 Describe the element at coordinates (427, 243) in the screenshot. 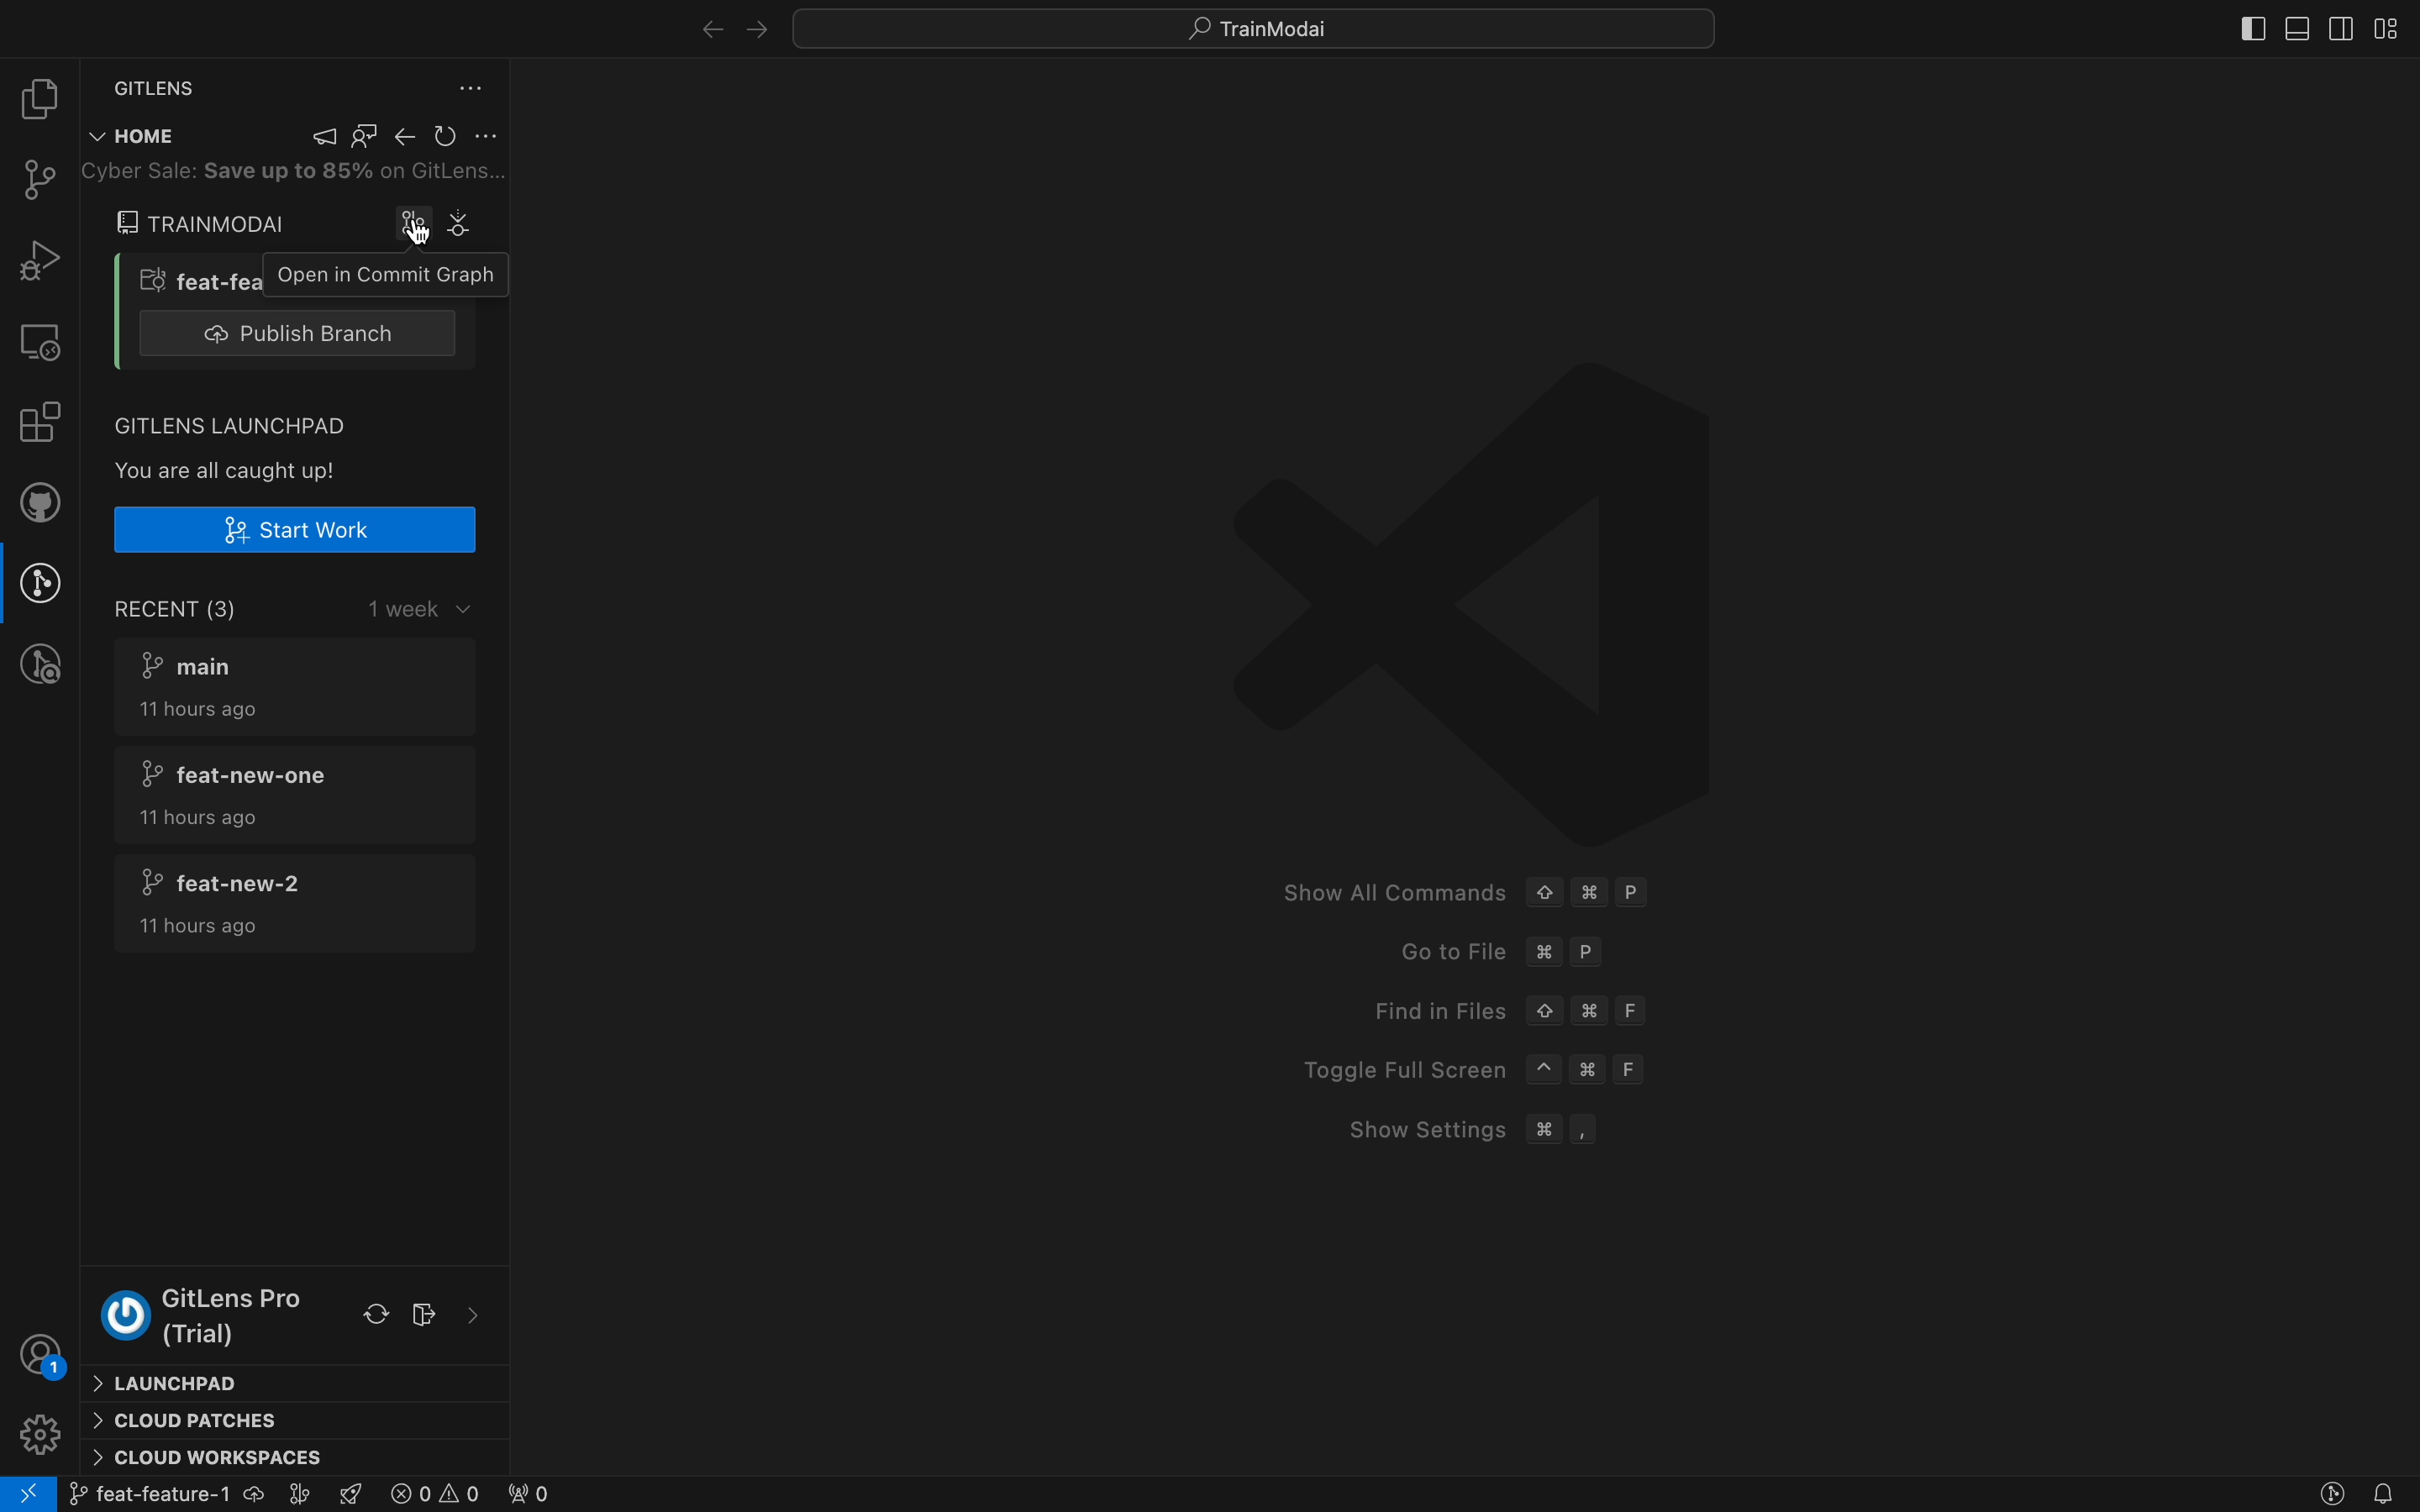

I see `Cursor` at that location.